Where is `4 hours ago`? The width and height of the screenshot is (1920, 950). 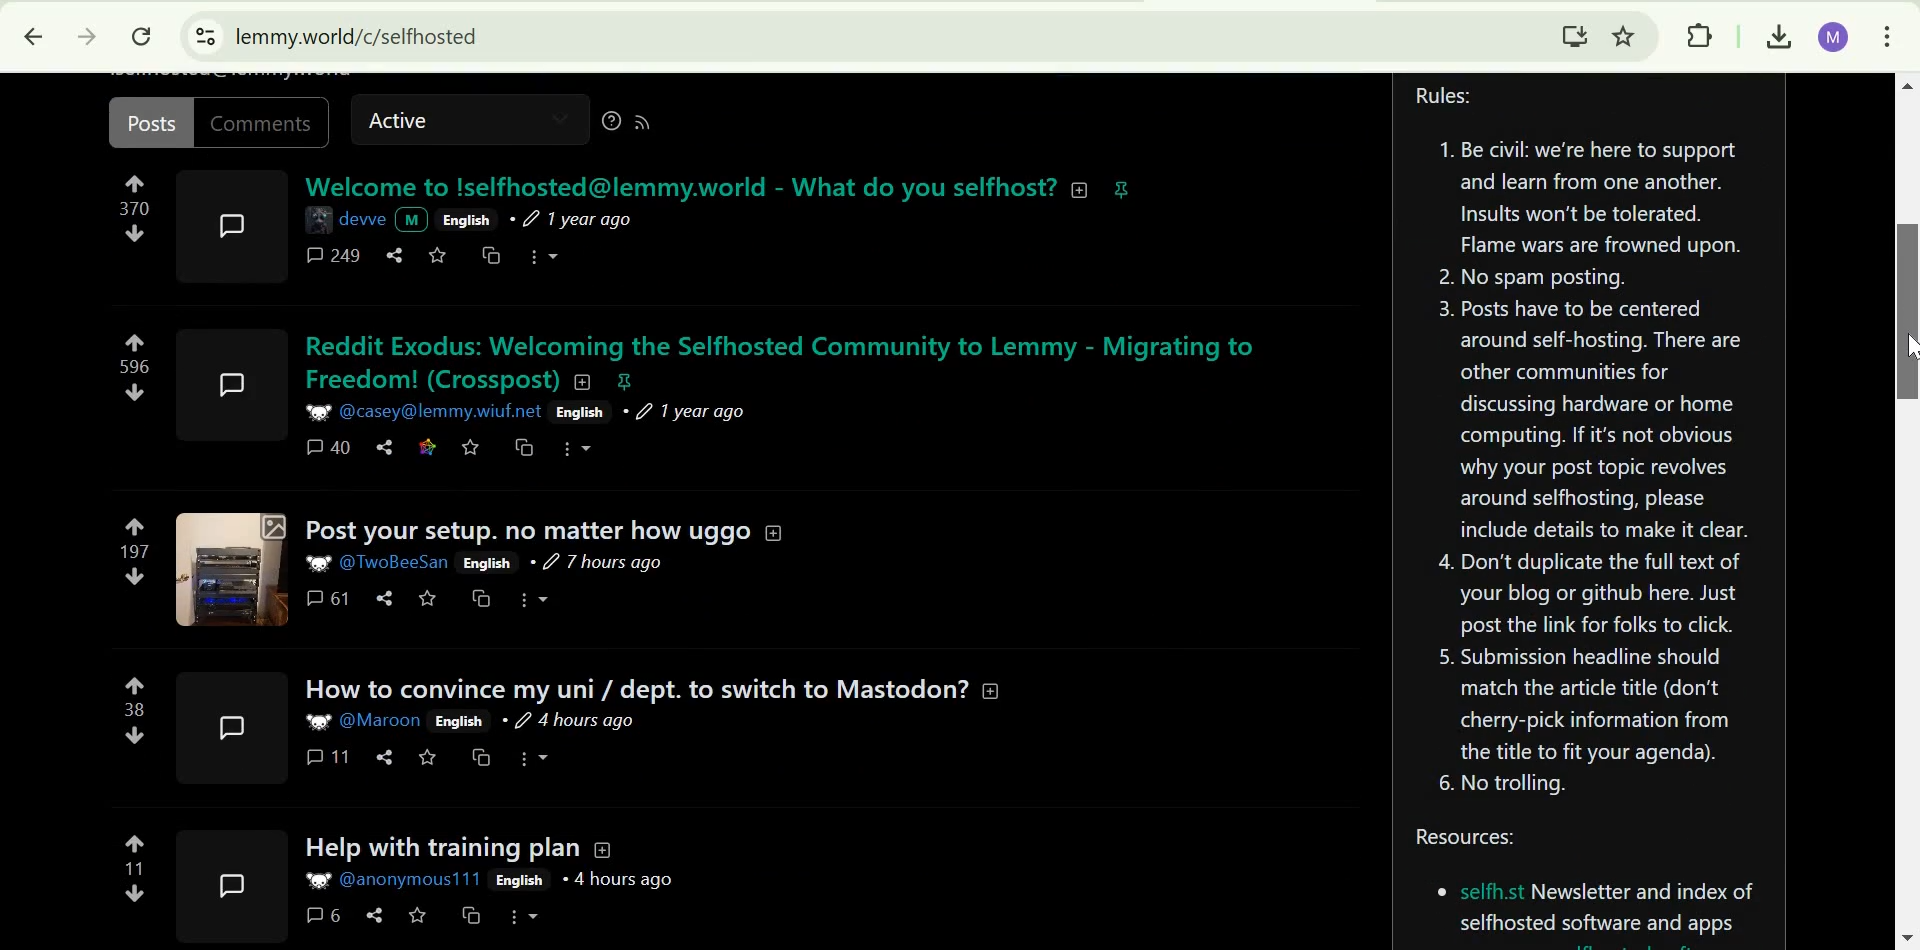 4 hours ago is located at coordinates (620, 880).